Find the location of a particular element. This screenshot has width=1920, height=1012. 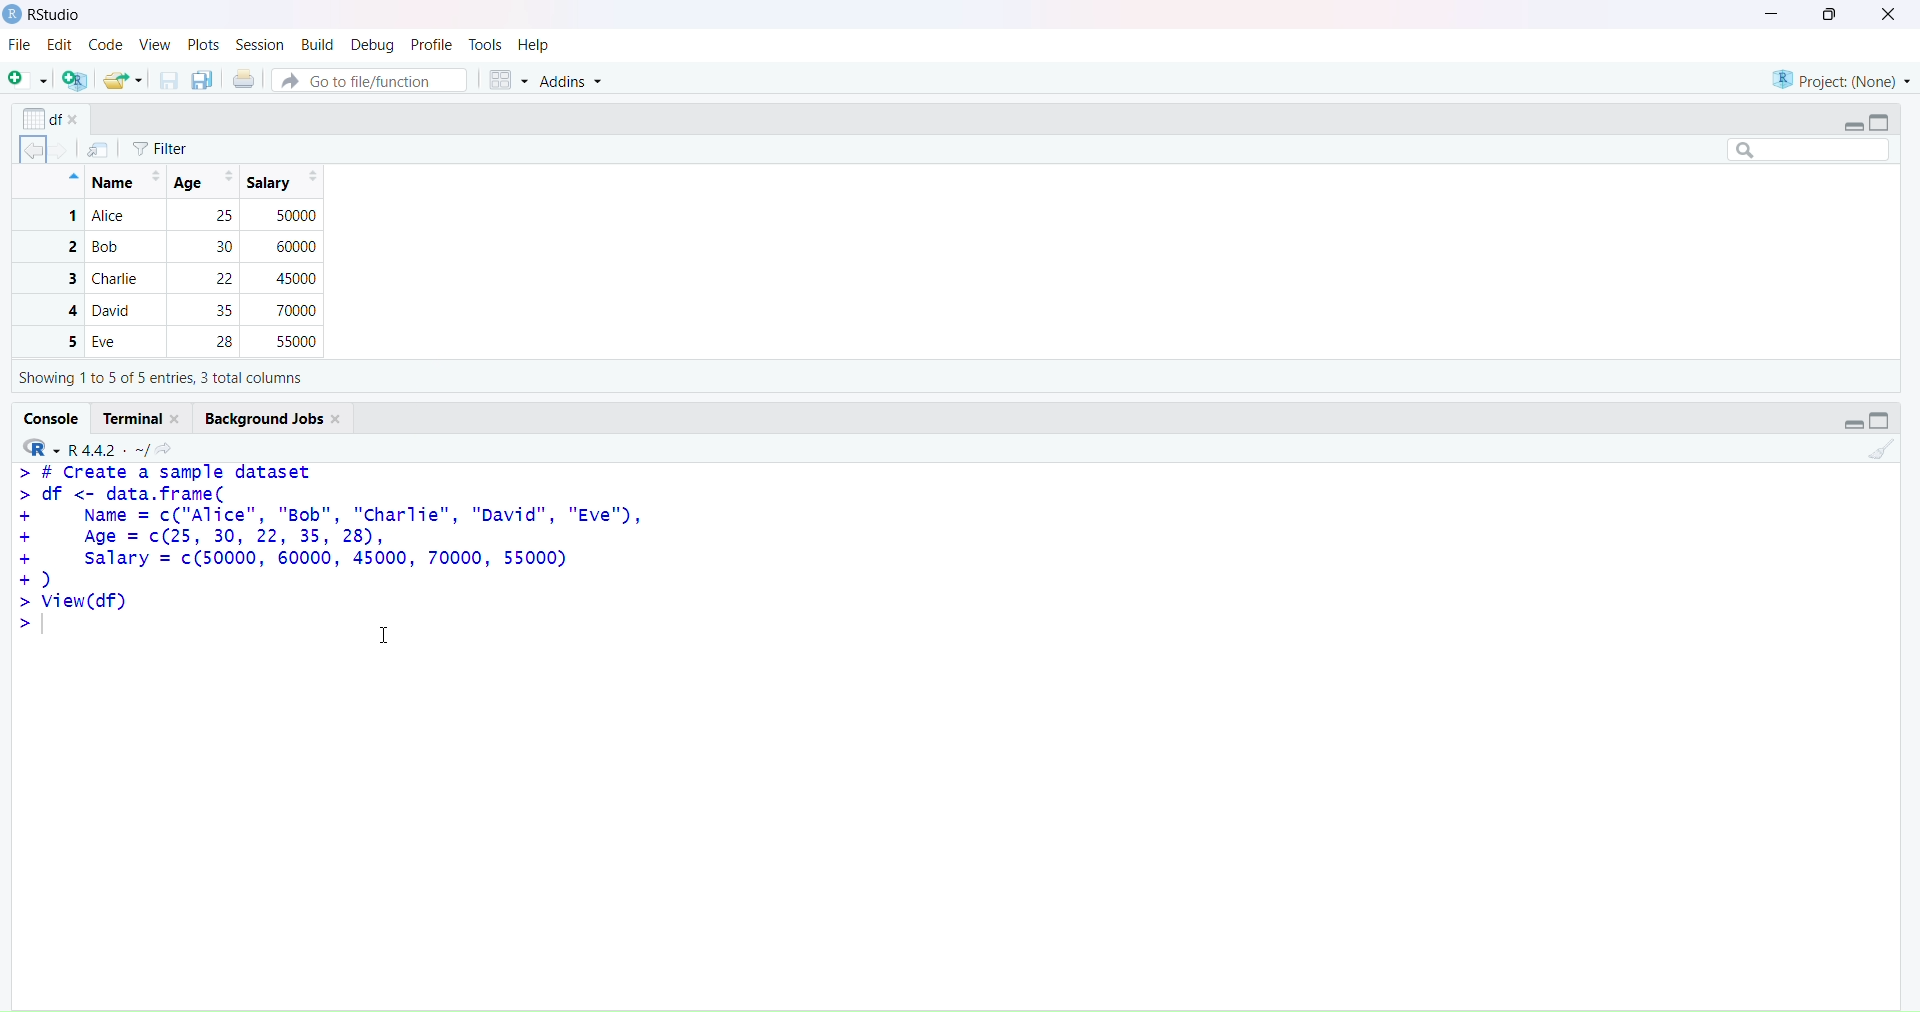

new script is located at coordinates (27, 80).